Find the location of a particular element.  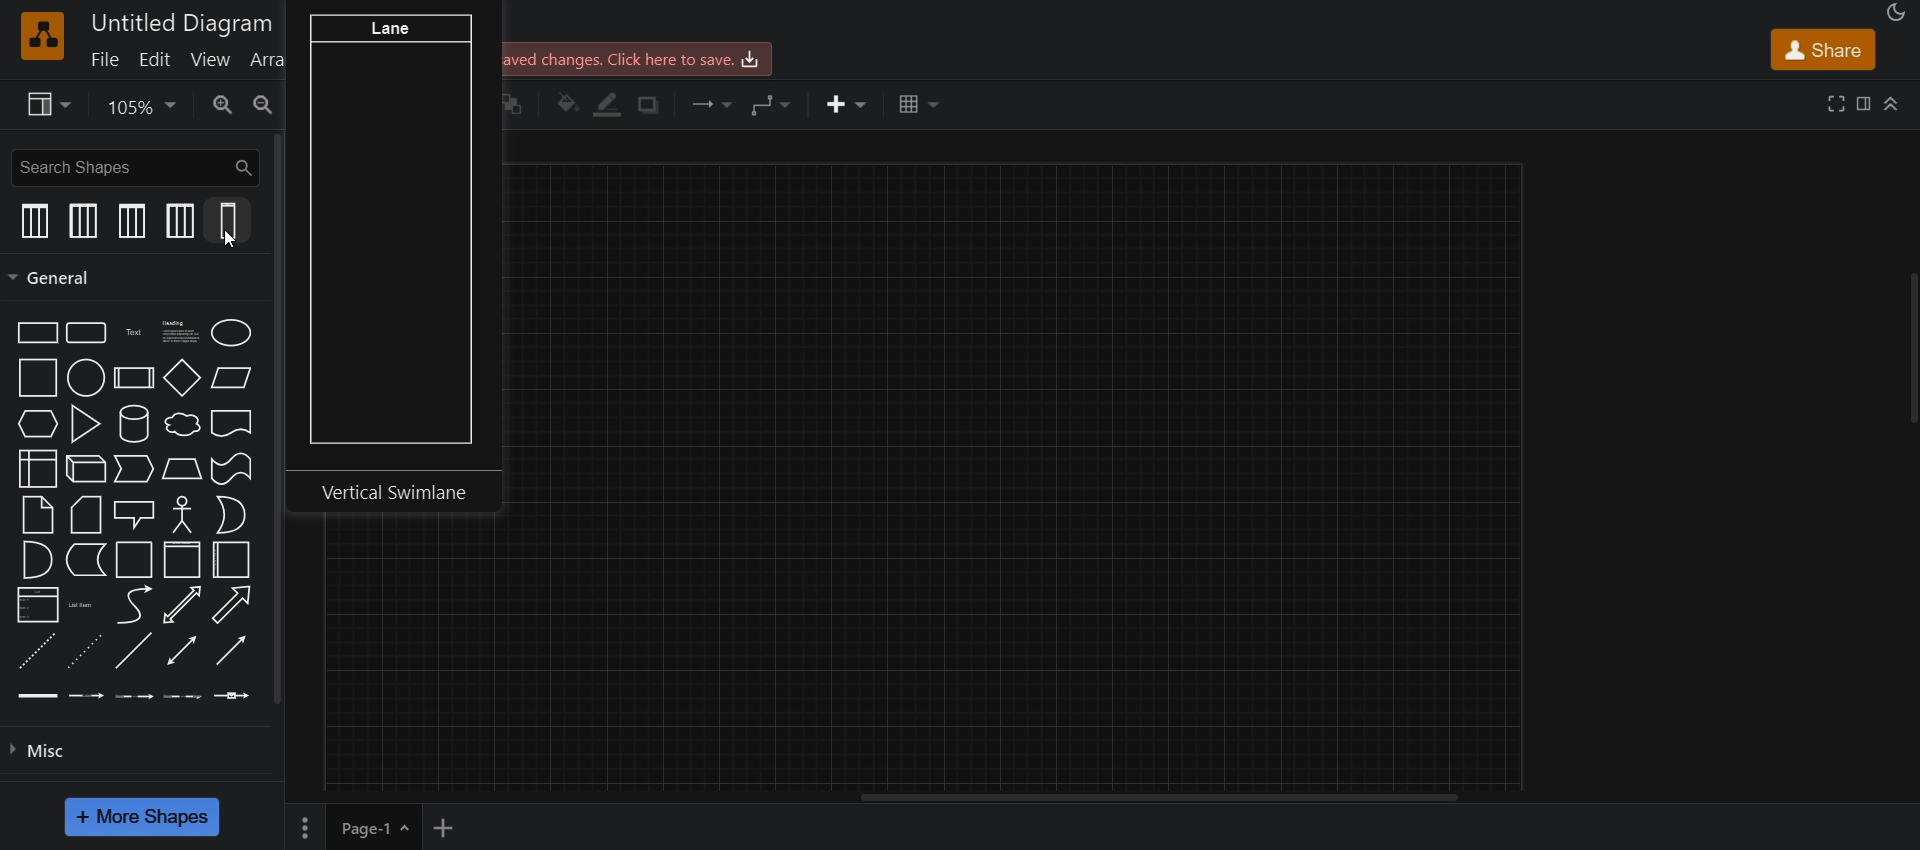

callout is located at coordinates (133, 516).